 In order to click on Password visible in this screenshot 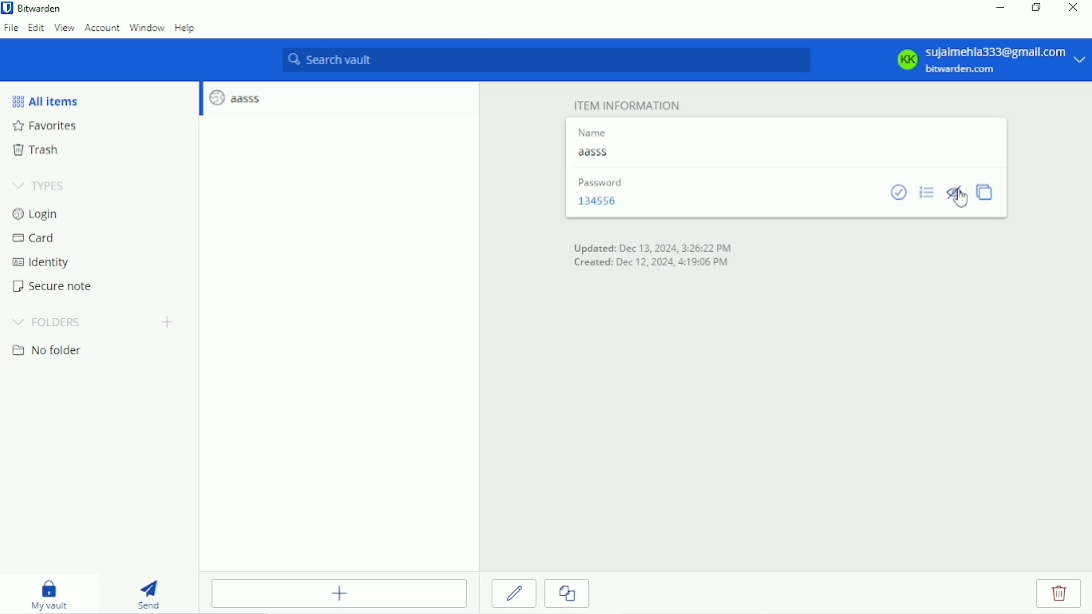, I will do `click(601, 200)`.